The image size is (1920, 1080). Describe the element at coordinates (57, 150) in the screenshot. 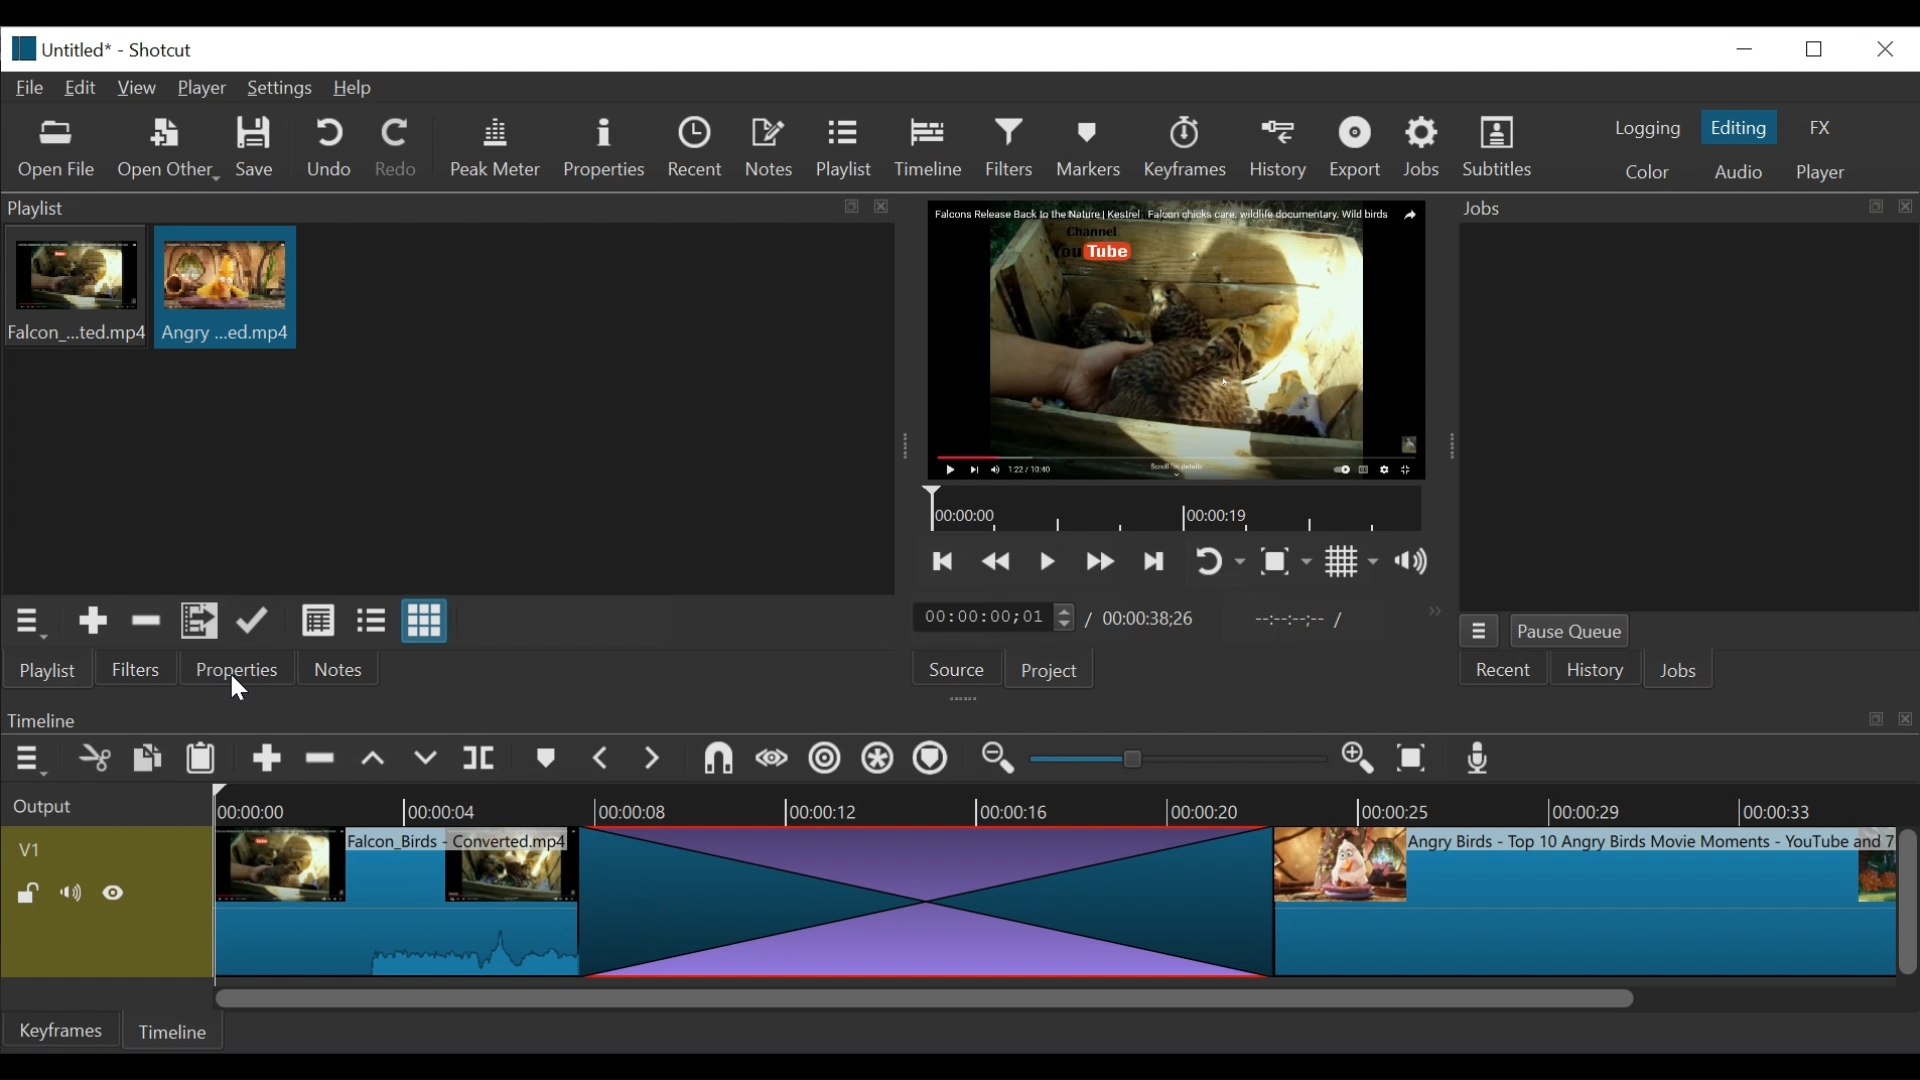

I see `Open file` at that location.